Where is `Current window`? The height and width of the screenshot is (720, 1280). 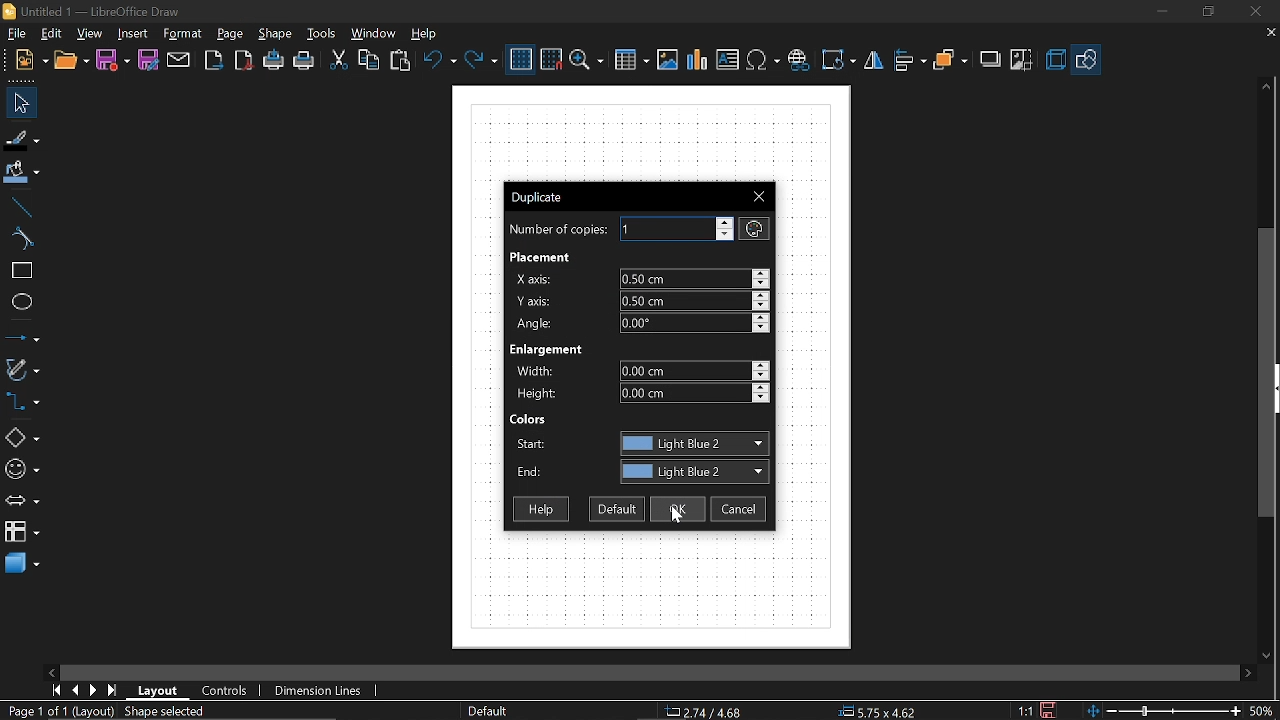
Current window is located at coordinates (92, 10).